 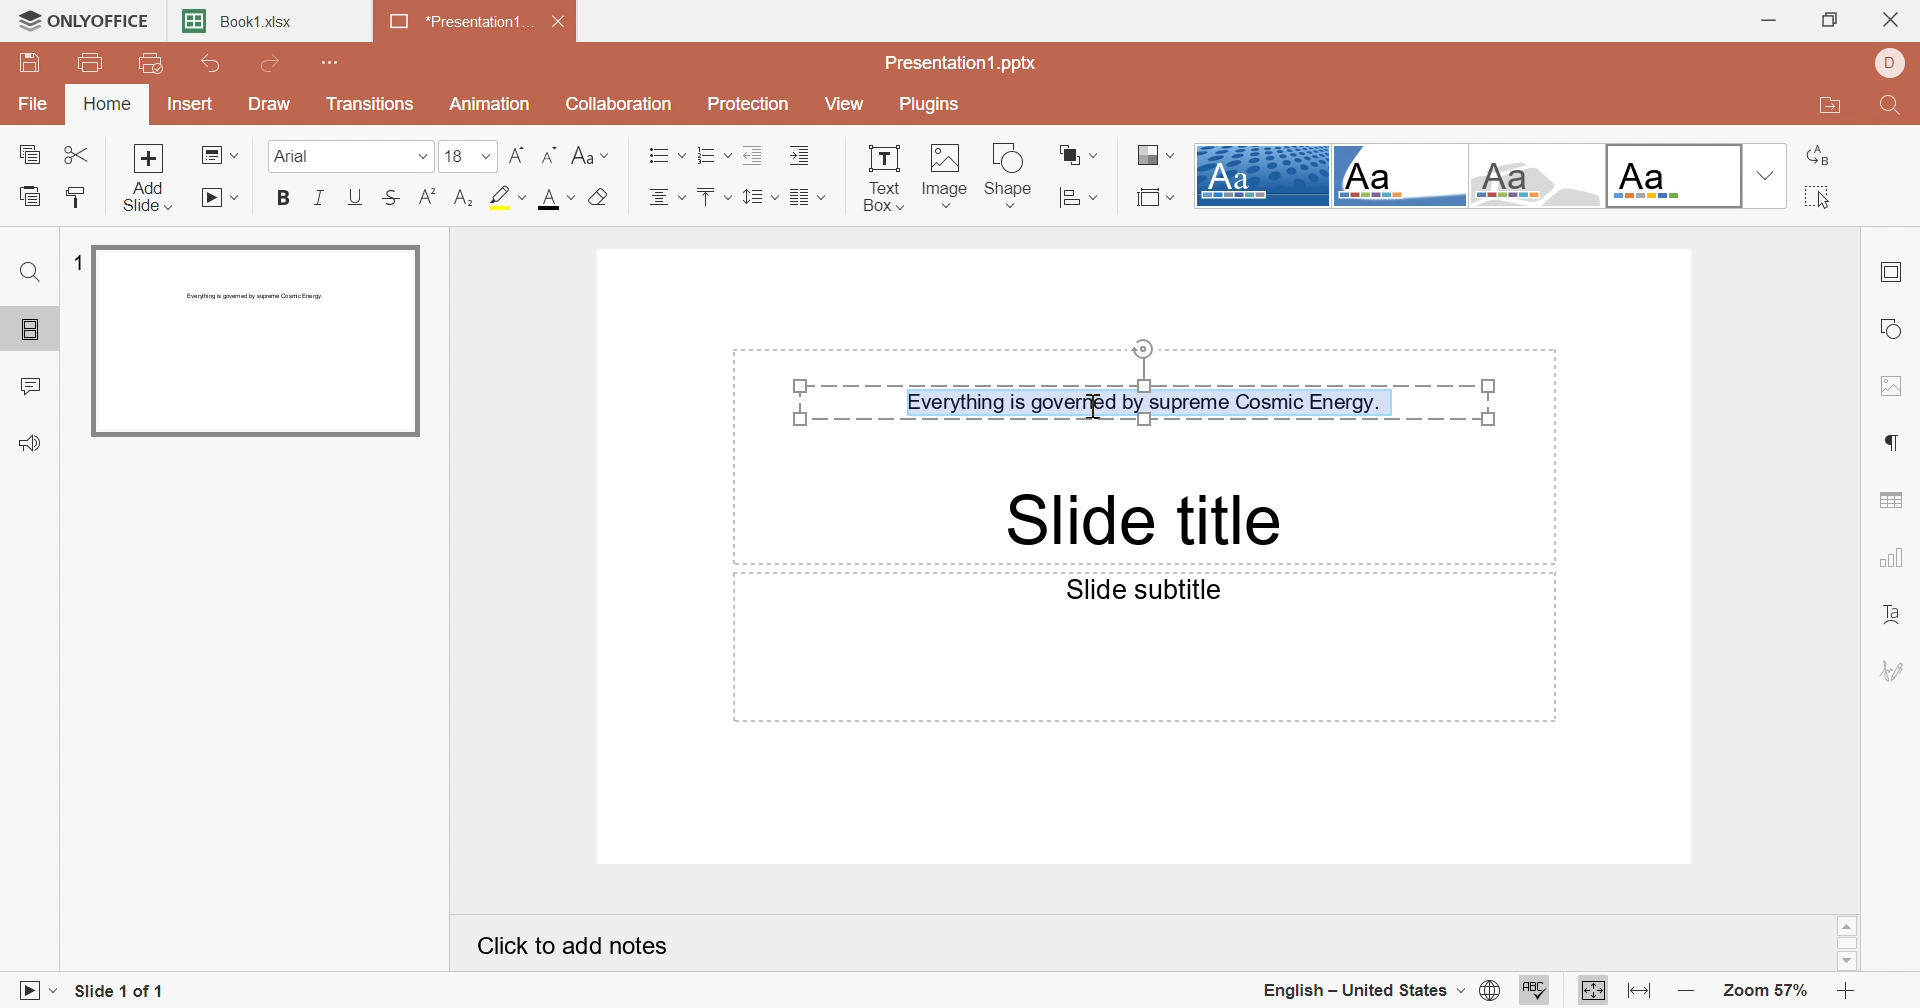 I want to click on Signature settings, so click(x=1895, y=670).